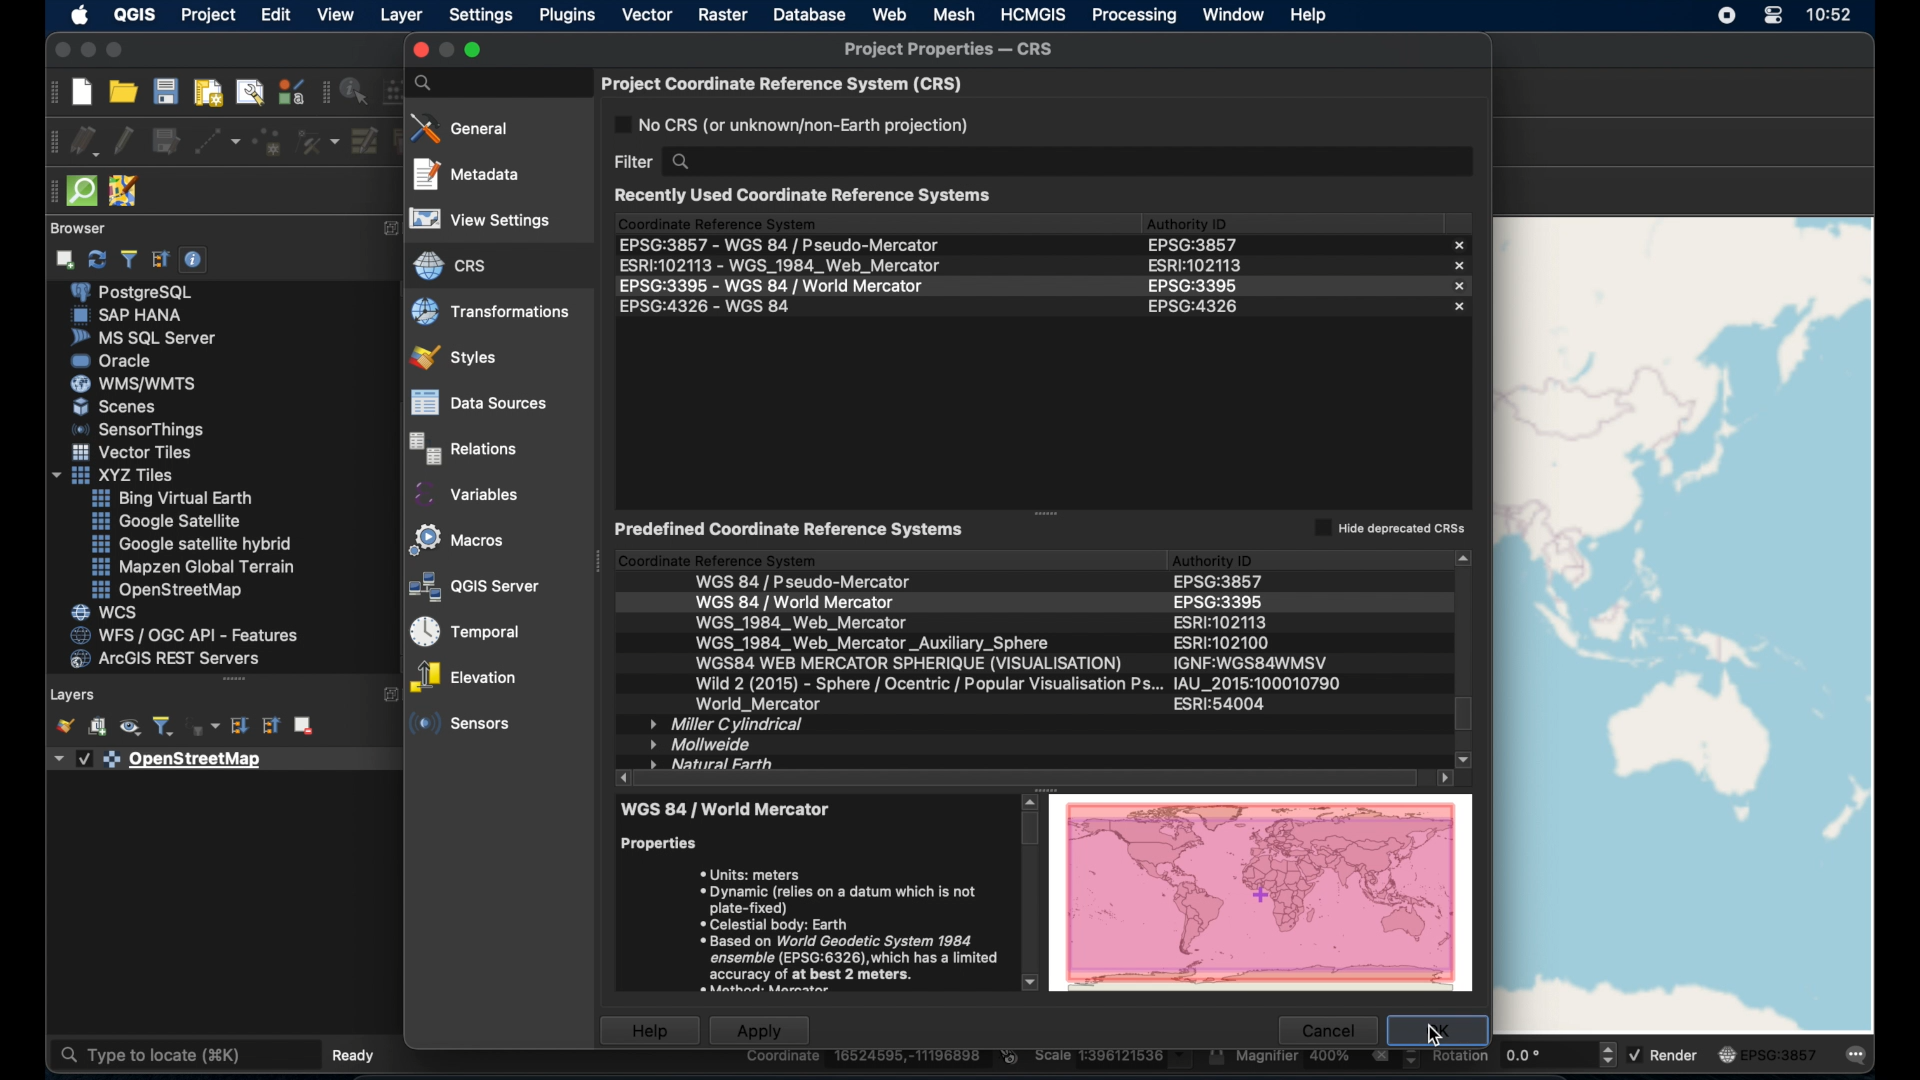 This screenshot has width=1920, height=1080. What do you see at coordinates (1219, 601) in the screenshot?
I see `authority id` at bounding box center [1219, 601].